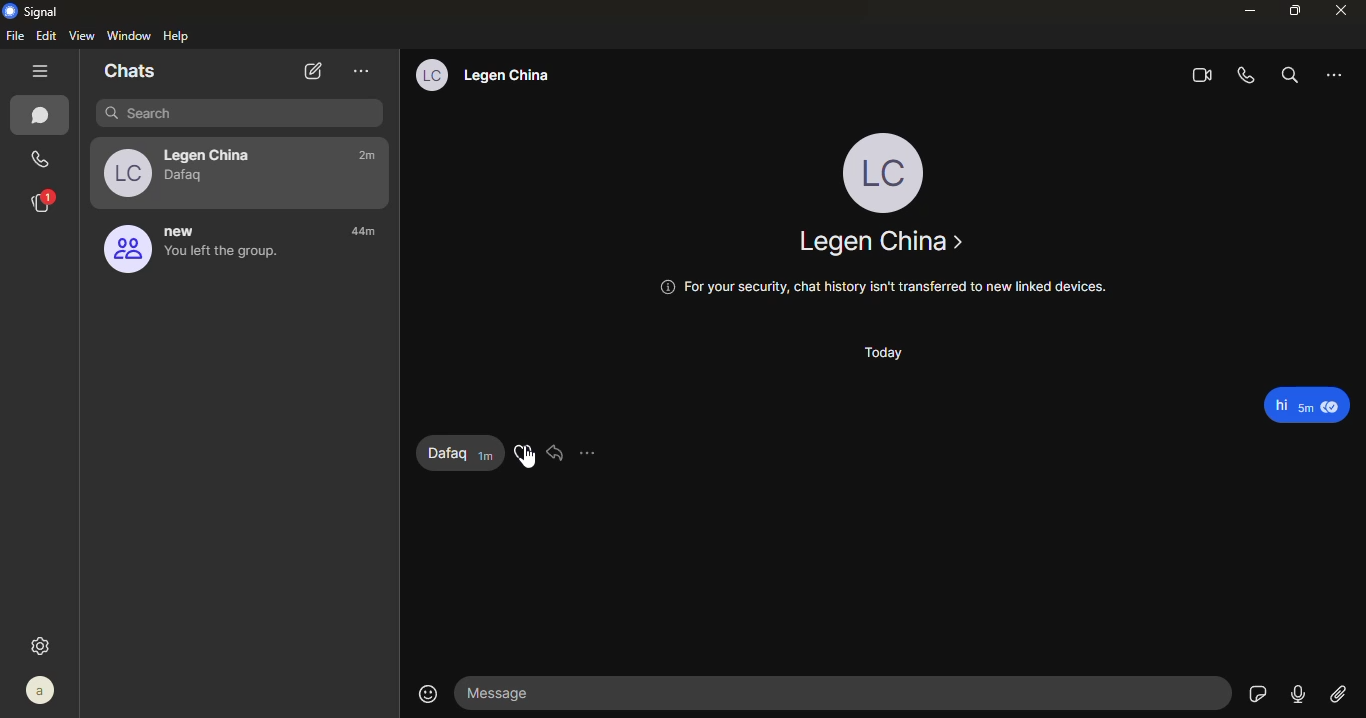 Image resolution: width=1366 pixels, height=718 pixels. Describe the element at coordinates (1308, 404) in the screenshot. I see `message- Hi 5m` at that location.